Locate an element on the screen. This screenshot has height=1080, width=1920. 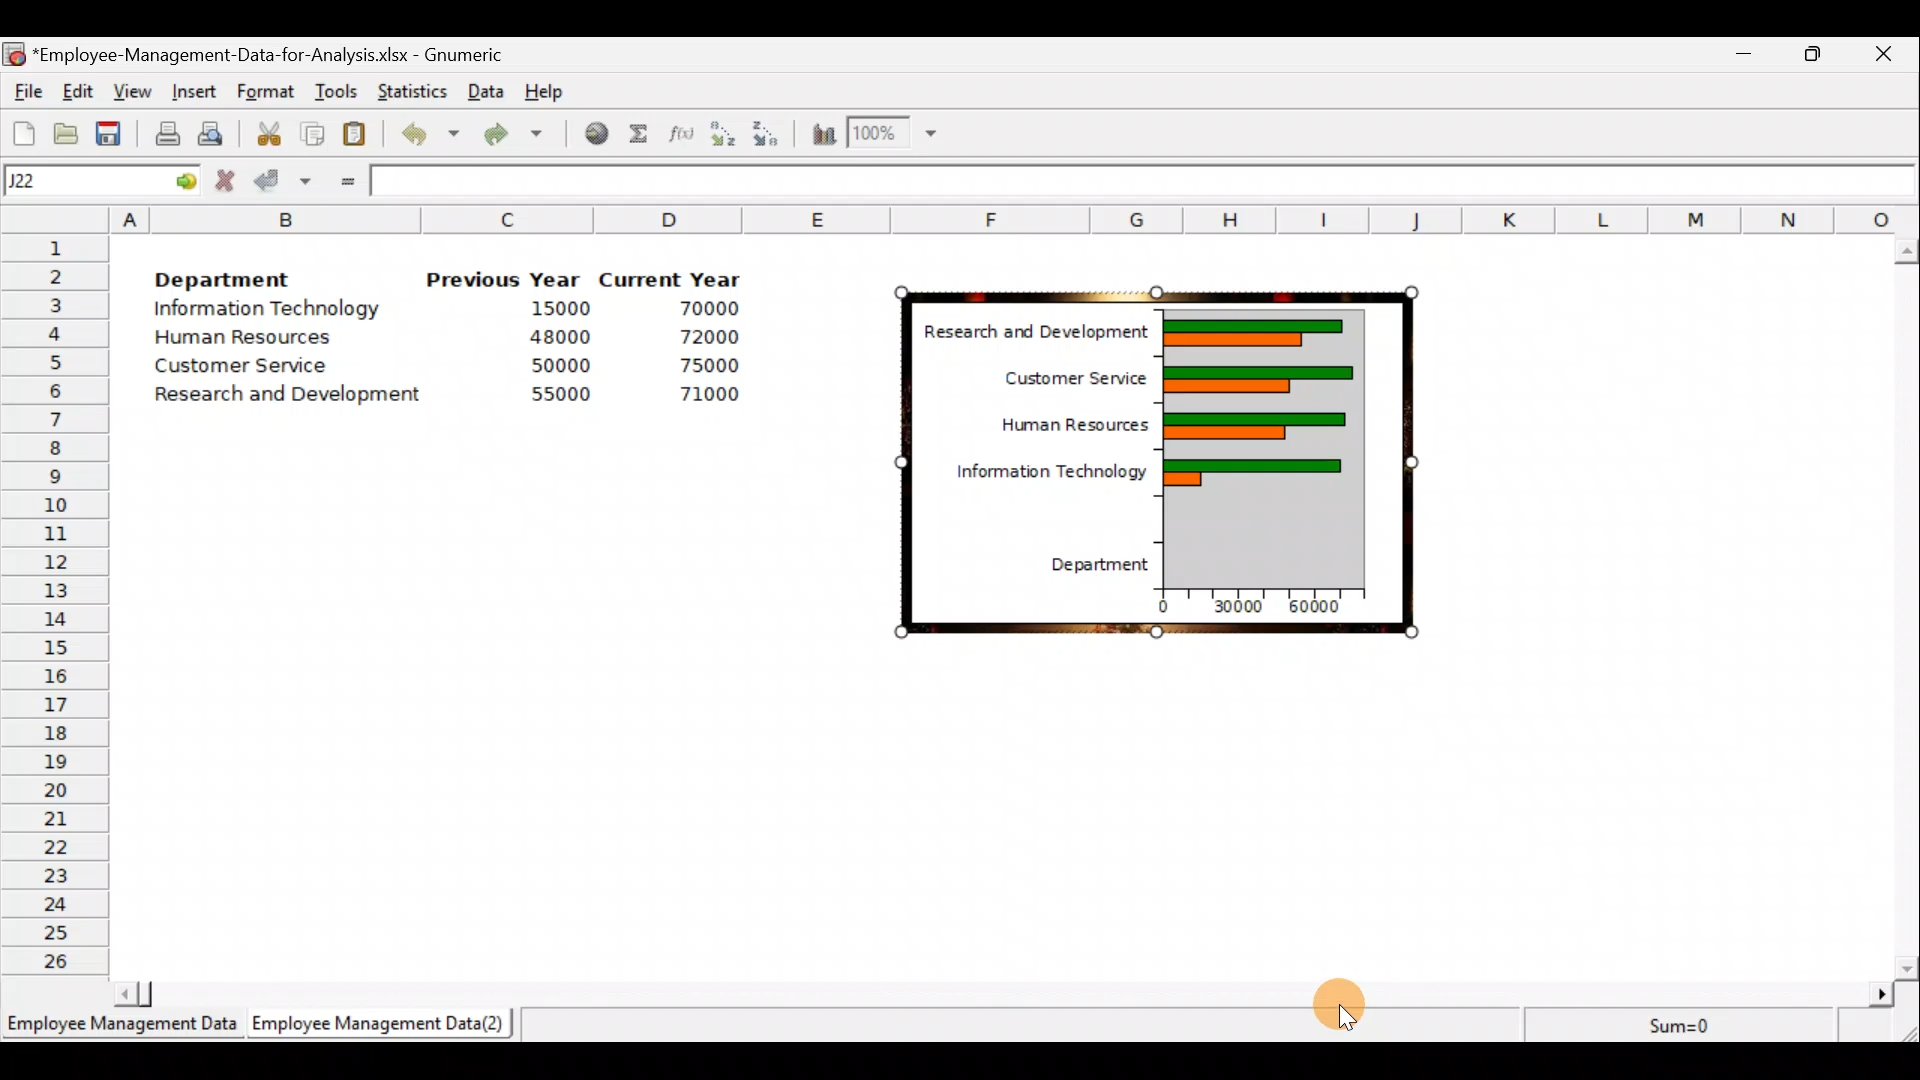
Enter formula is located at coordinates (344, 182).